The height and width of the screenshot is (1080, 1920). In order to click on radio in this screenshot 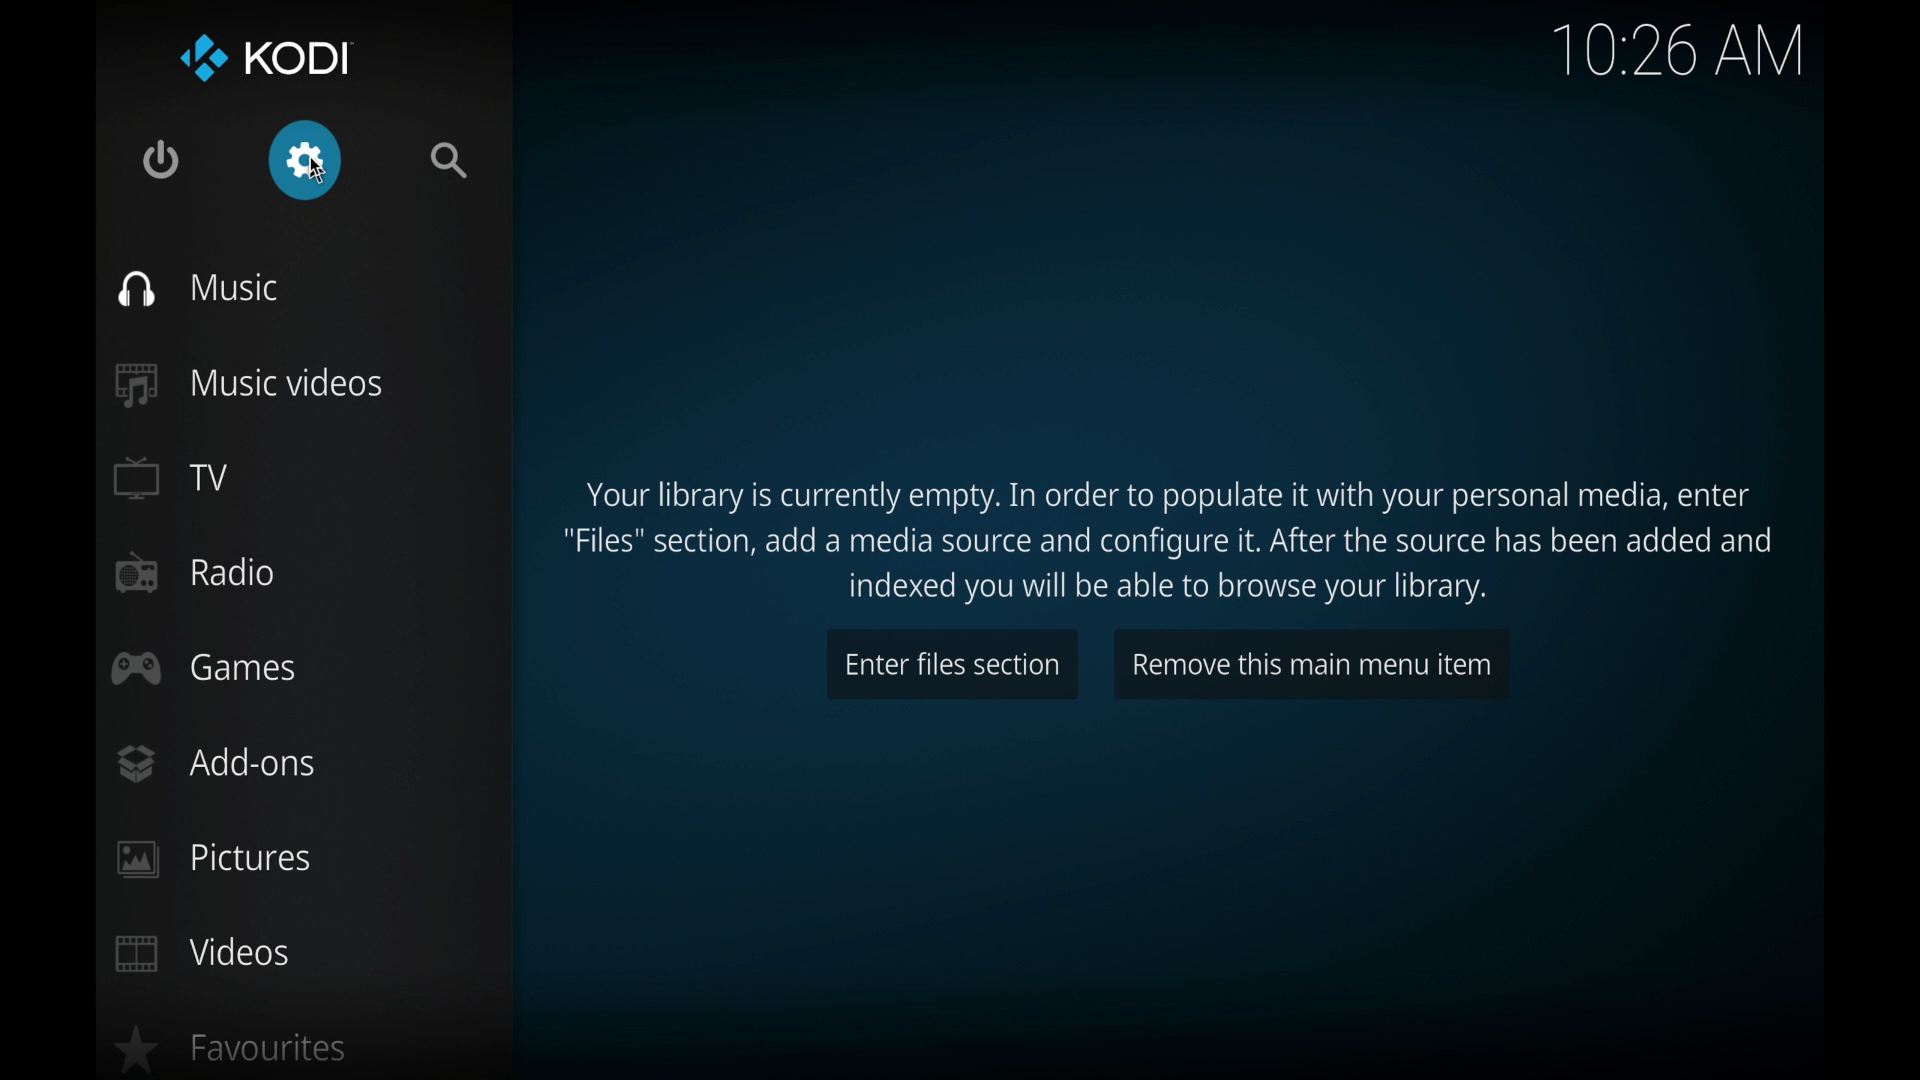, I will do `click(194, 573)`.